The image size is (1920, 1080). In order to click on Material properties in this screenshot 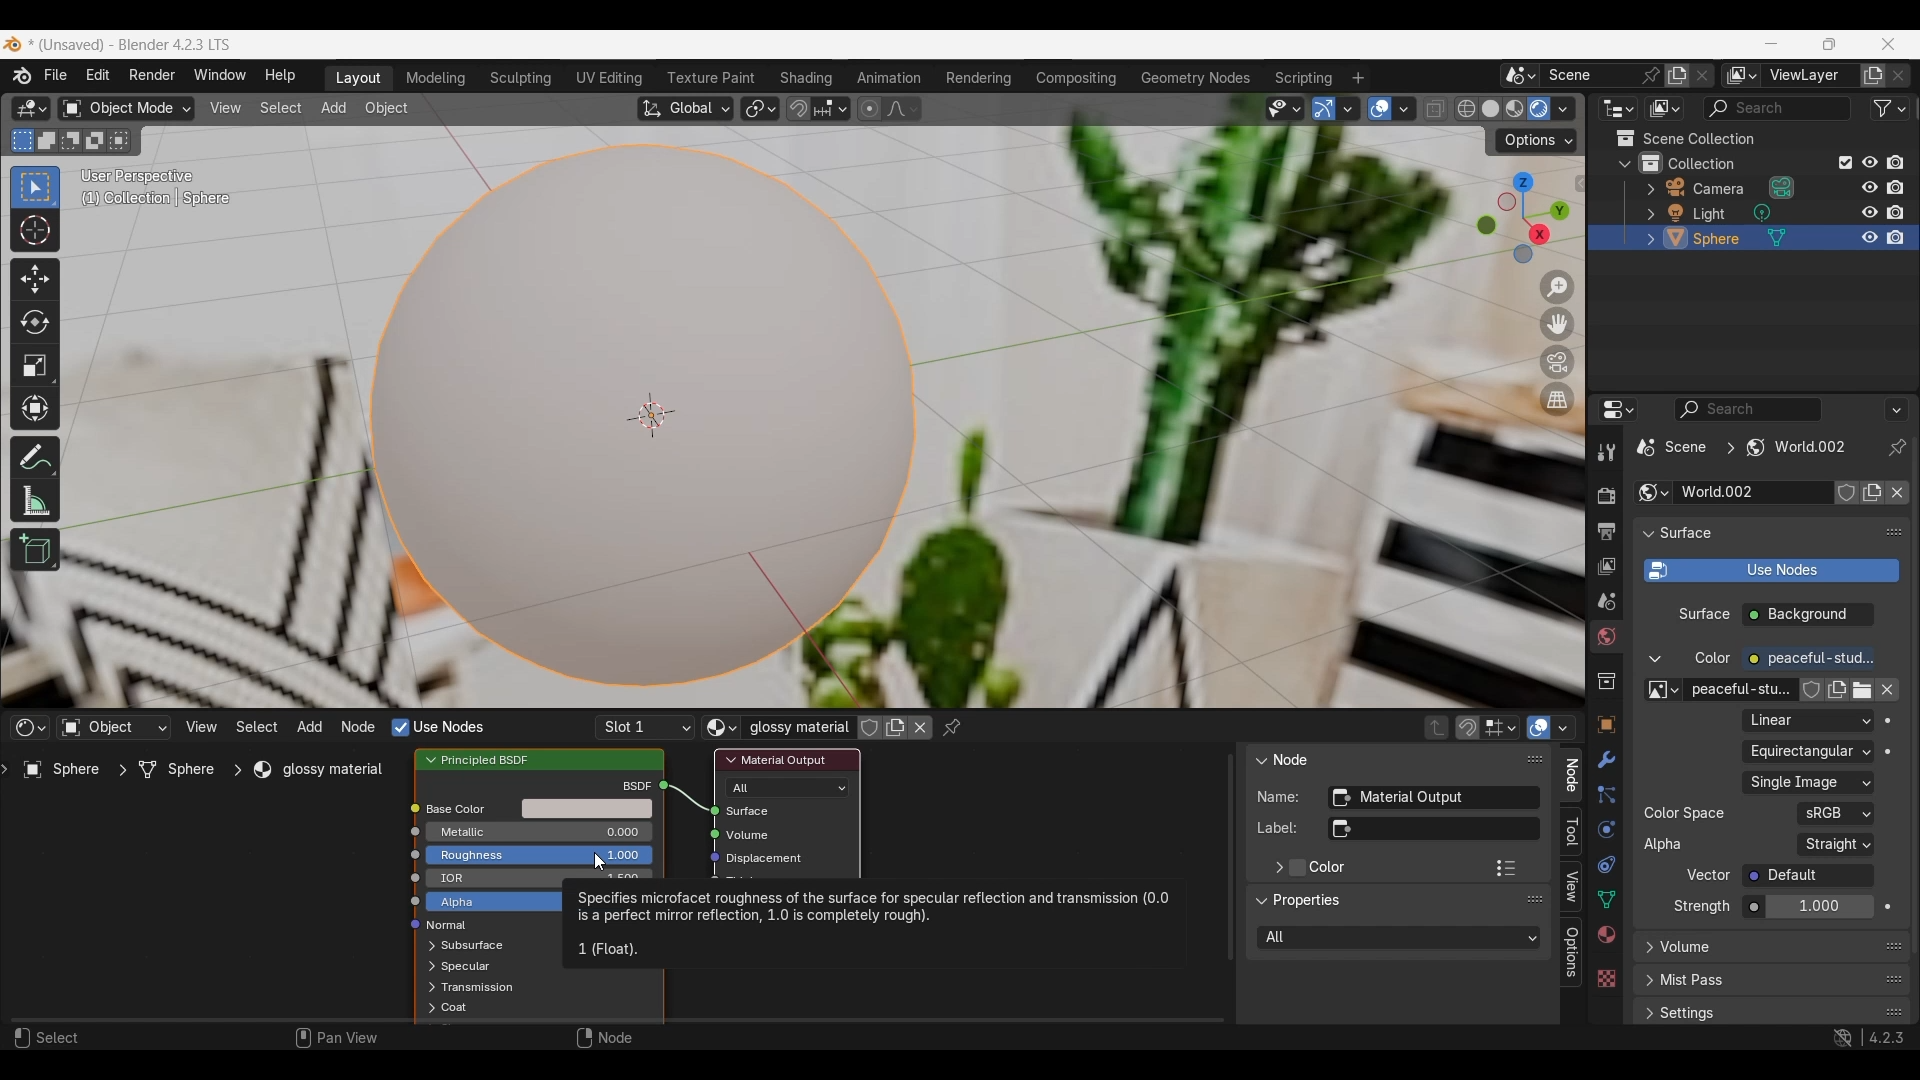, I will do `click(1606, 934)`.